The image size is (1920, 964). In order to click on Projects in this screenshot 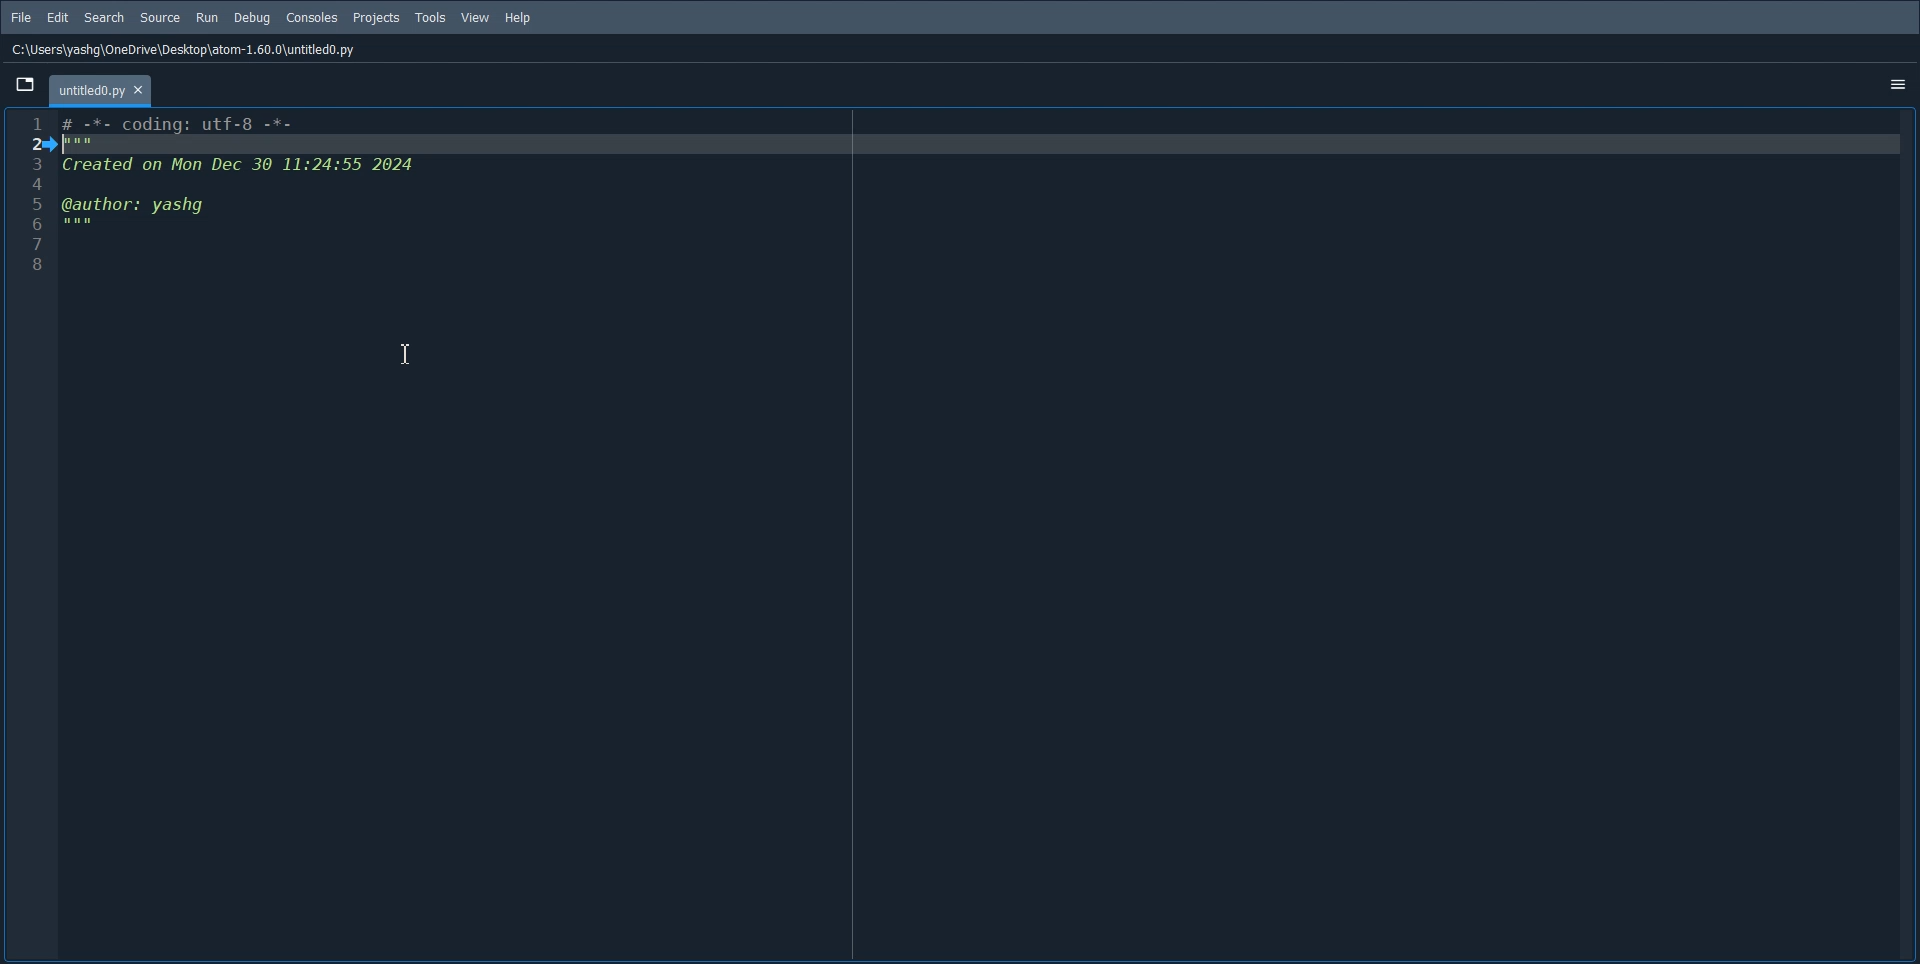, I will do `click(376, 18)`.